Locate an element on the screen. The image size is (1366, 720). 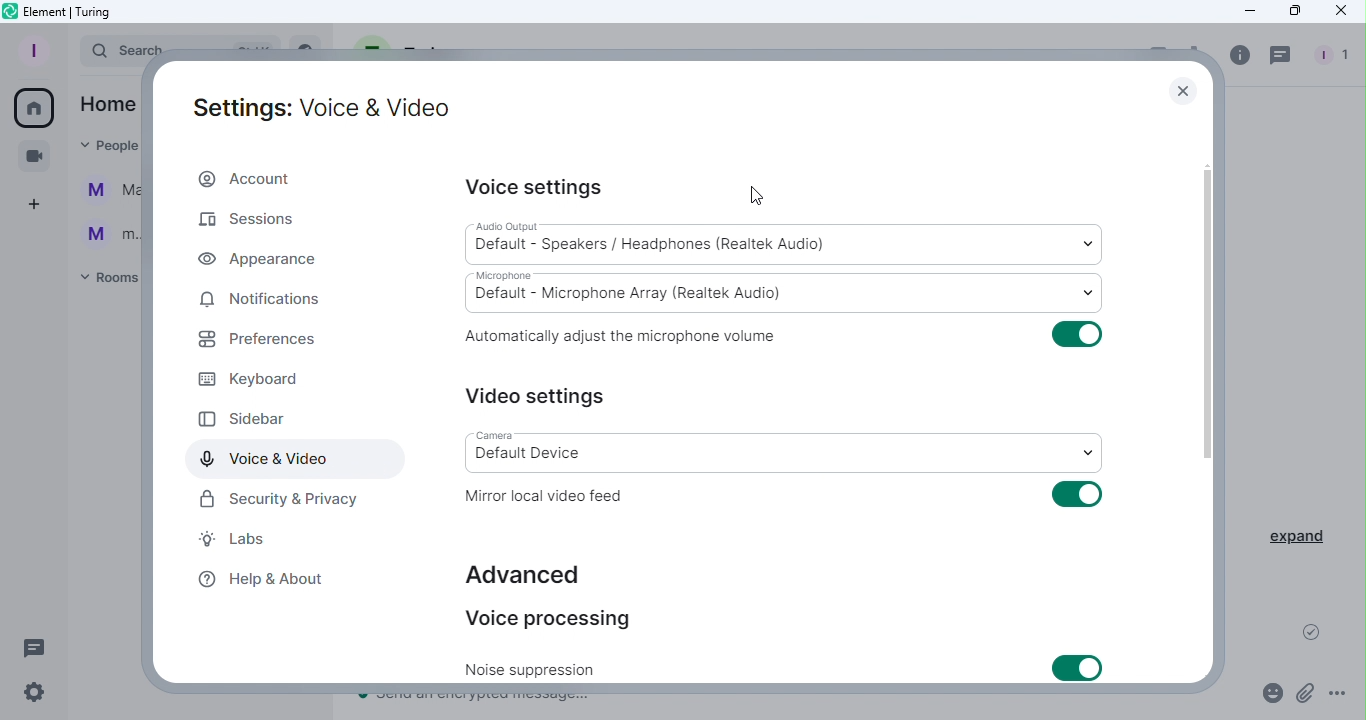
Sessions is located at coordinates (251, 214).